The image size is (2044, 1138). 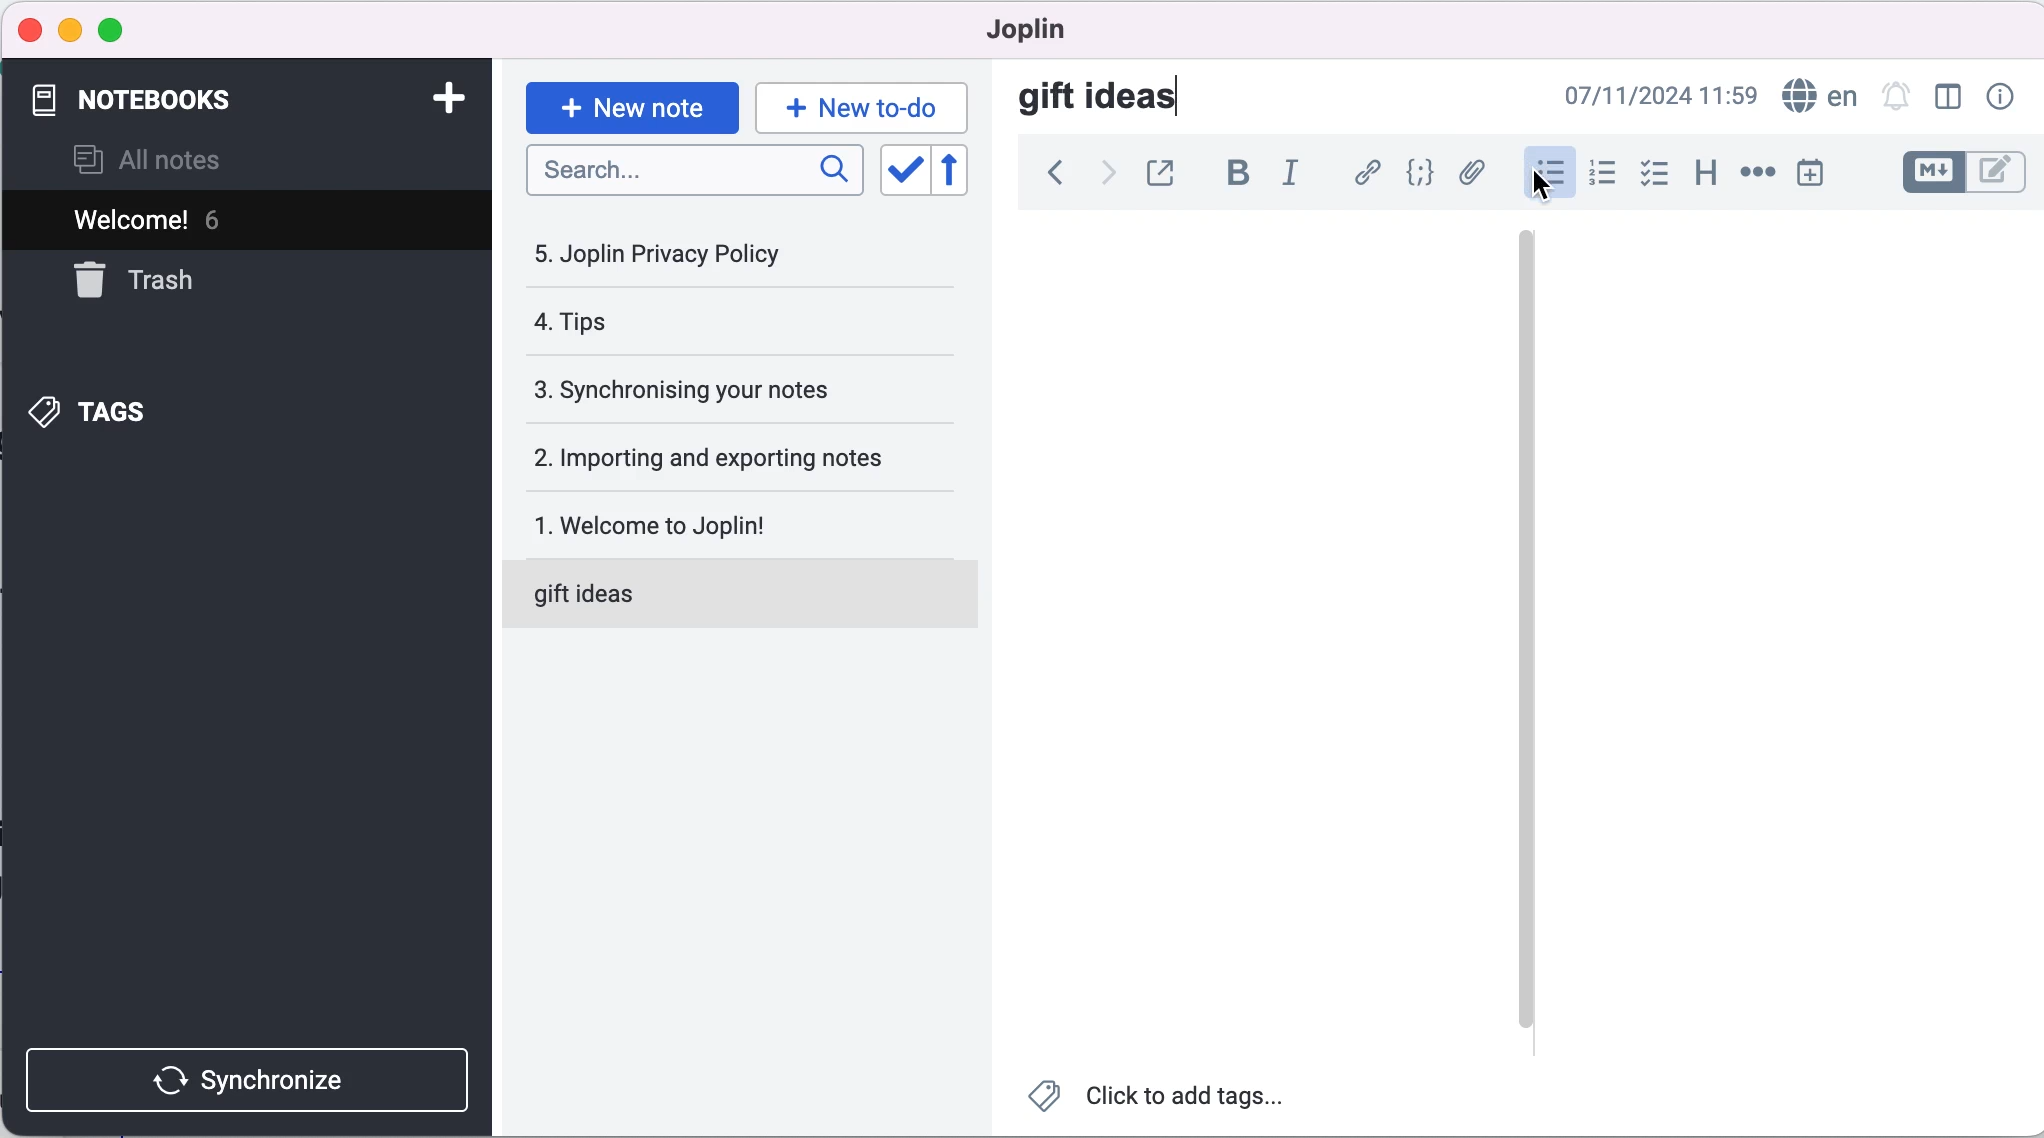 What do you see at coordinates (727, 387) in the screenshot?
I see `synchronising your notes` at bounding box center [727, 387].